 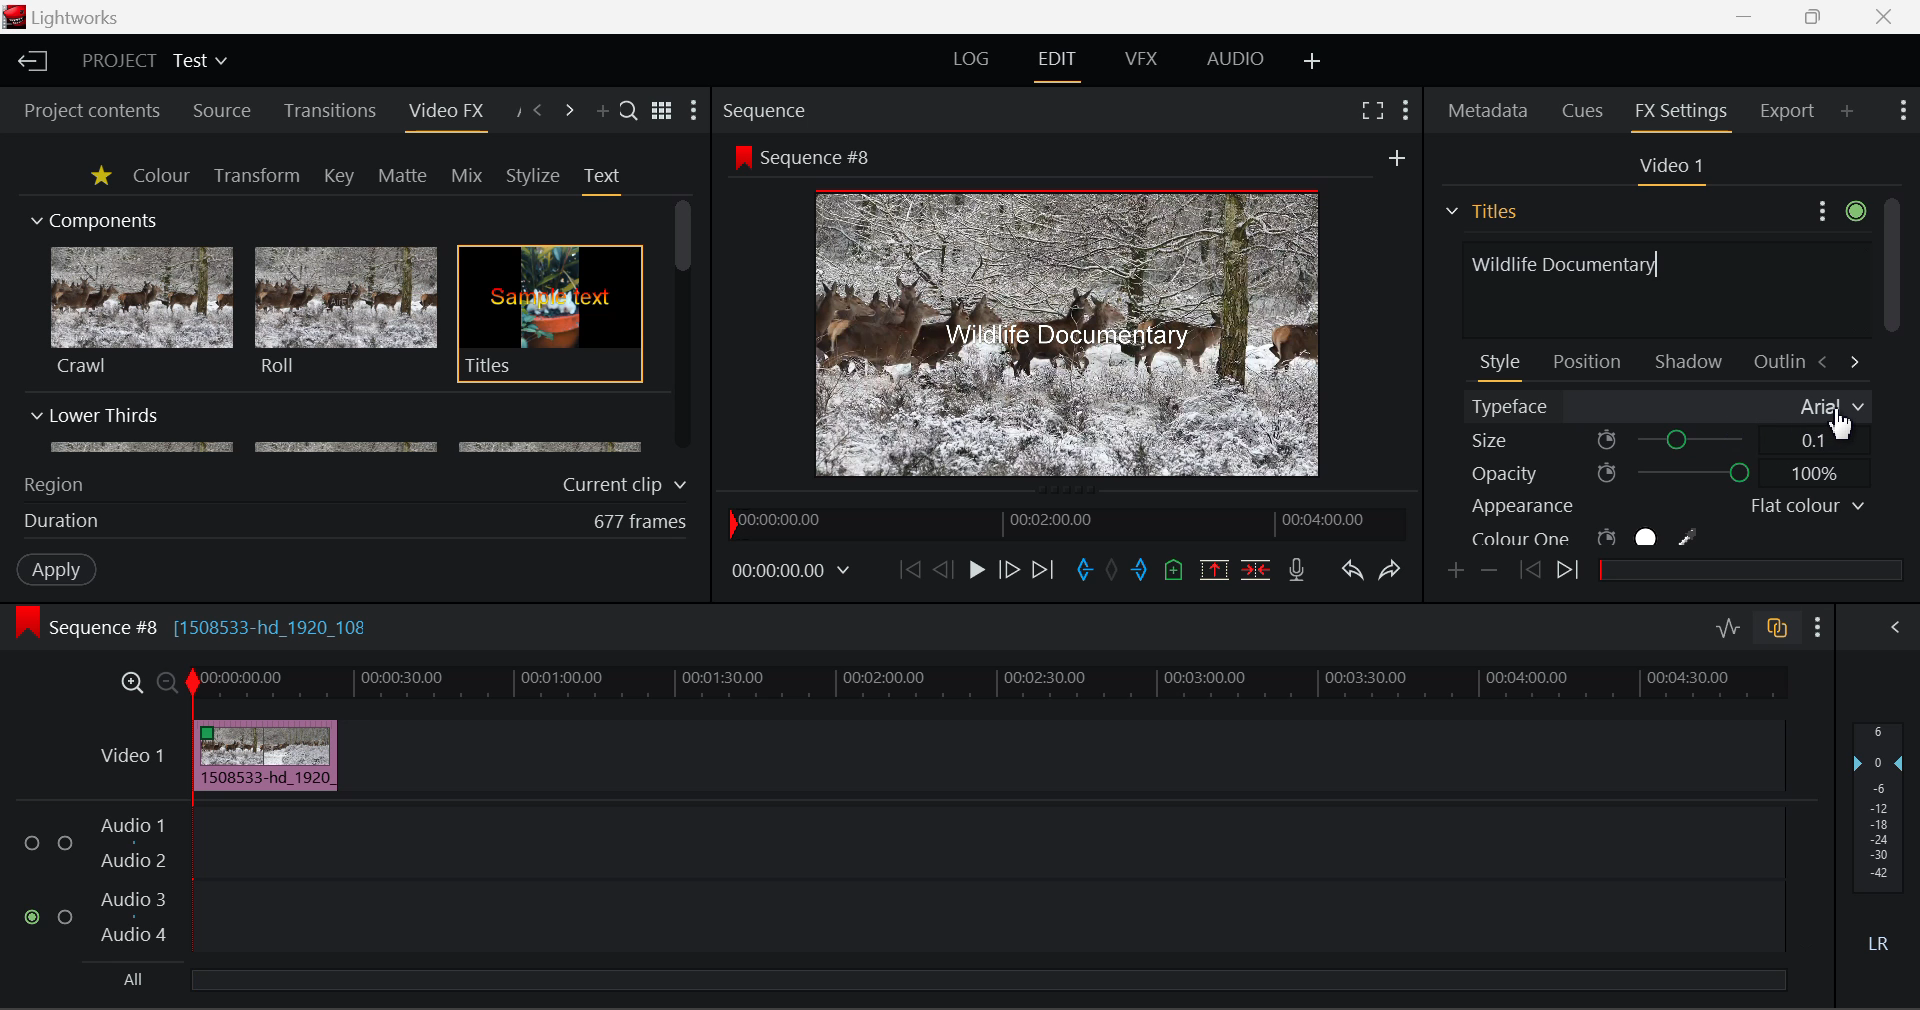 I want to click on Project Timeline Navigator, so click(x=1066, y=519).